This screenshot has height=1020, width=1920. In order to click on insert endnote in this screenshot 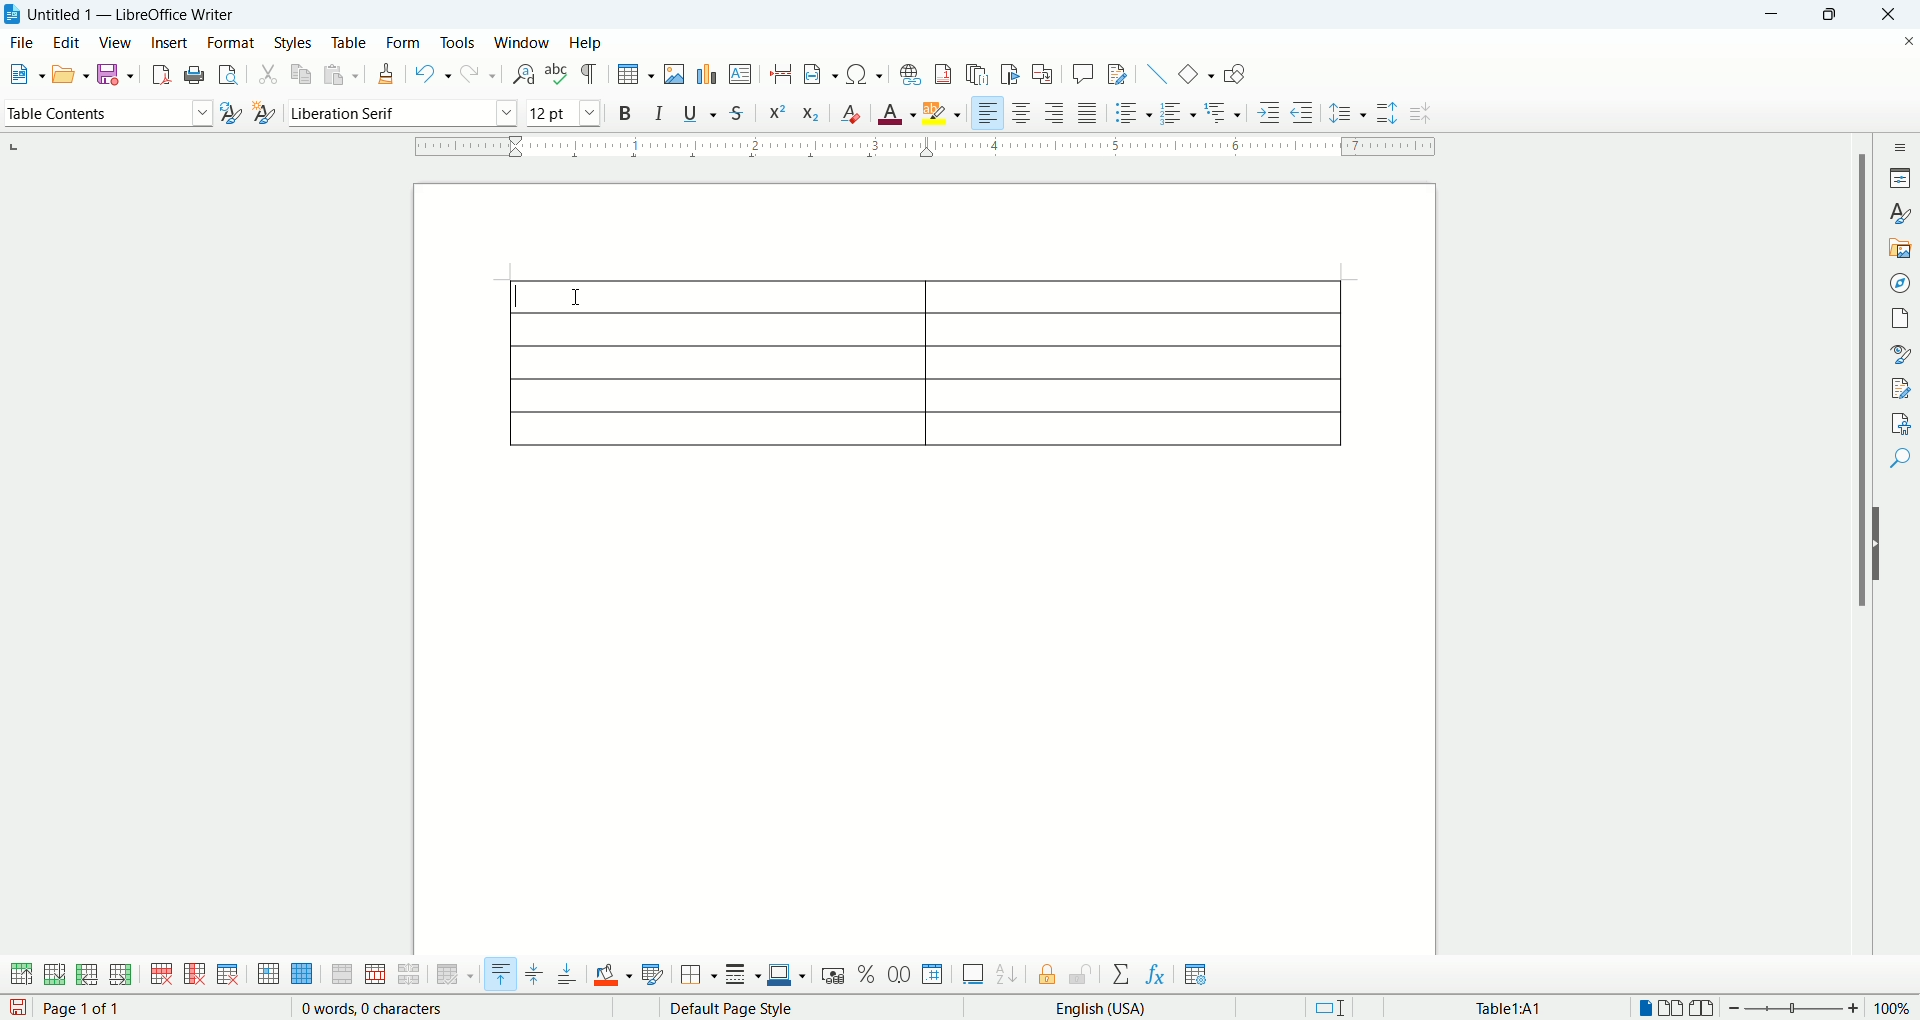, I will do `click(982, 74)`.